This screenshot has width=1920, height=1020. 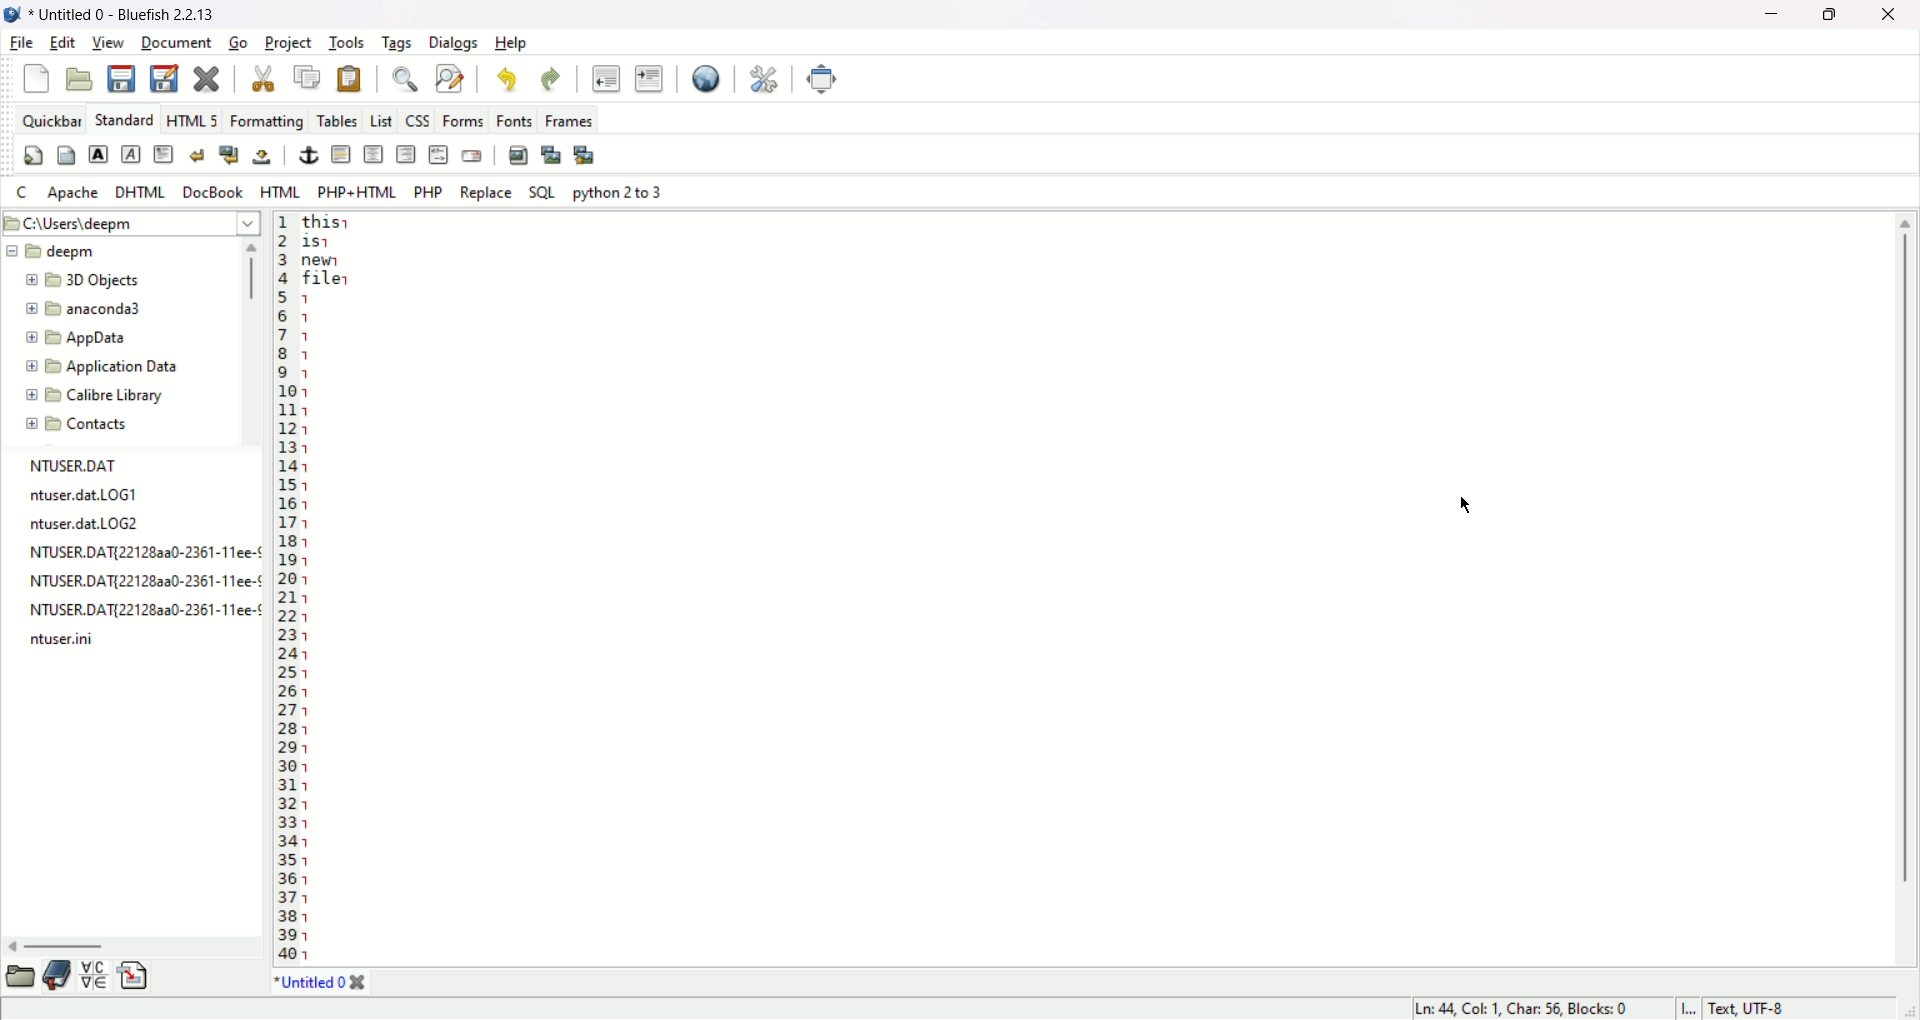 What do you see at coordinates (437, 154) in the screenshot?
I see `HTML comment` at bounding box center [437, 154].